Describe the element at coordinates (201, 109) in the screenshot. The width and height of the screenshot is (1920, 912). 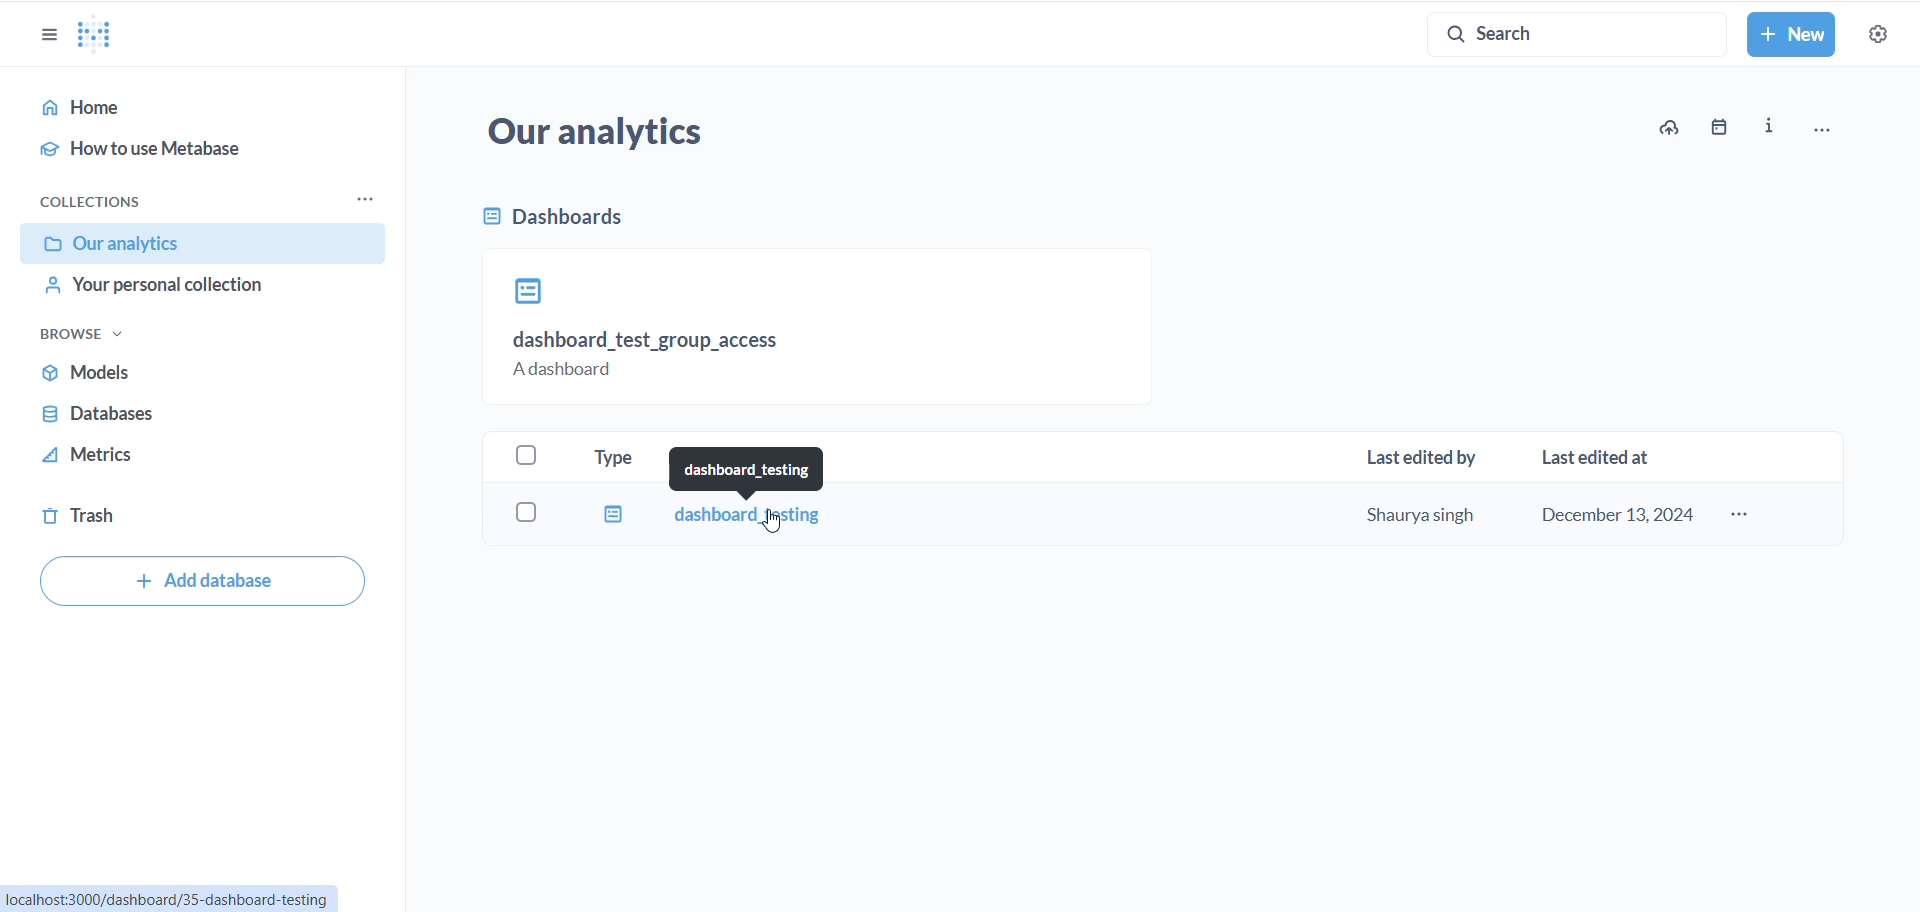
I see `home` at that location.